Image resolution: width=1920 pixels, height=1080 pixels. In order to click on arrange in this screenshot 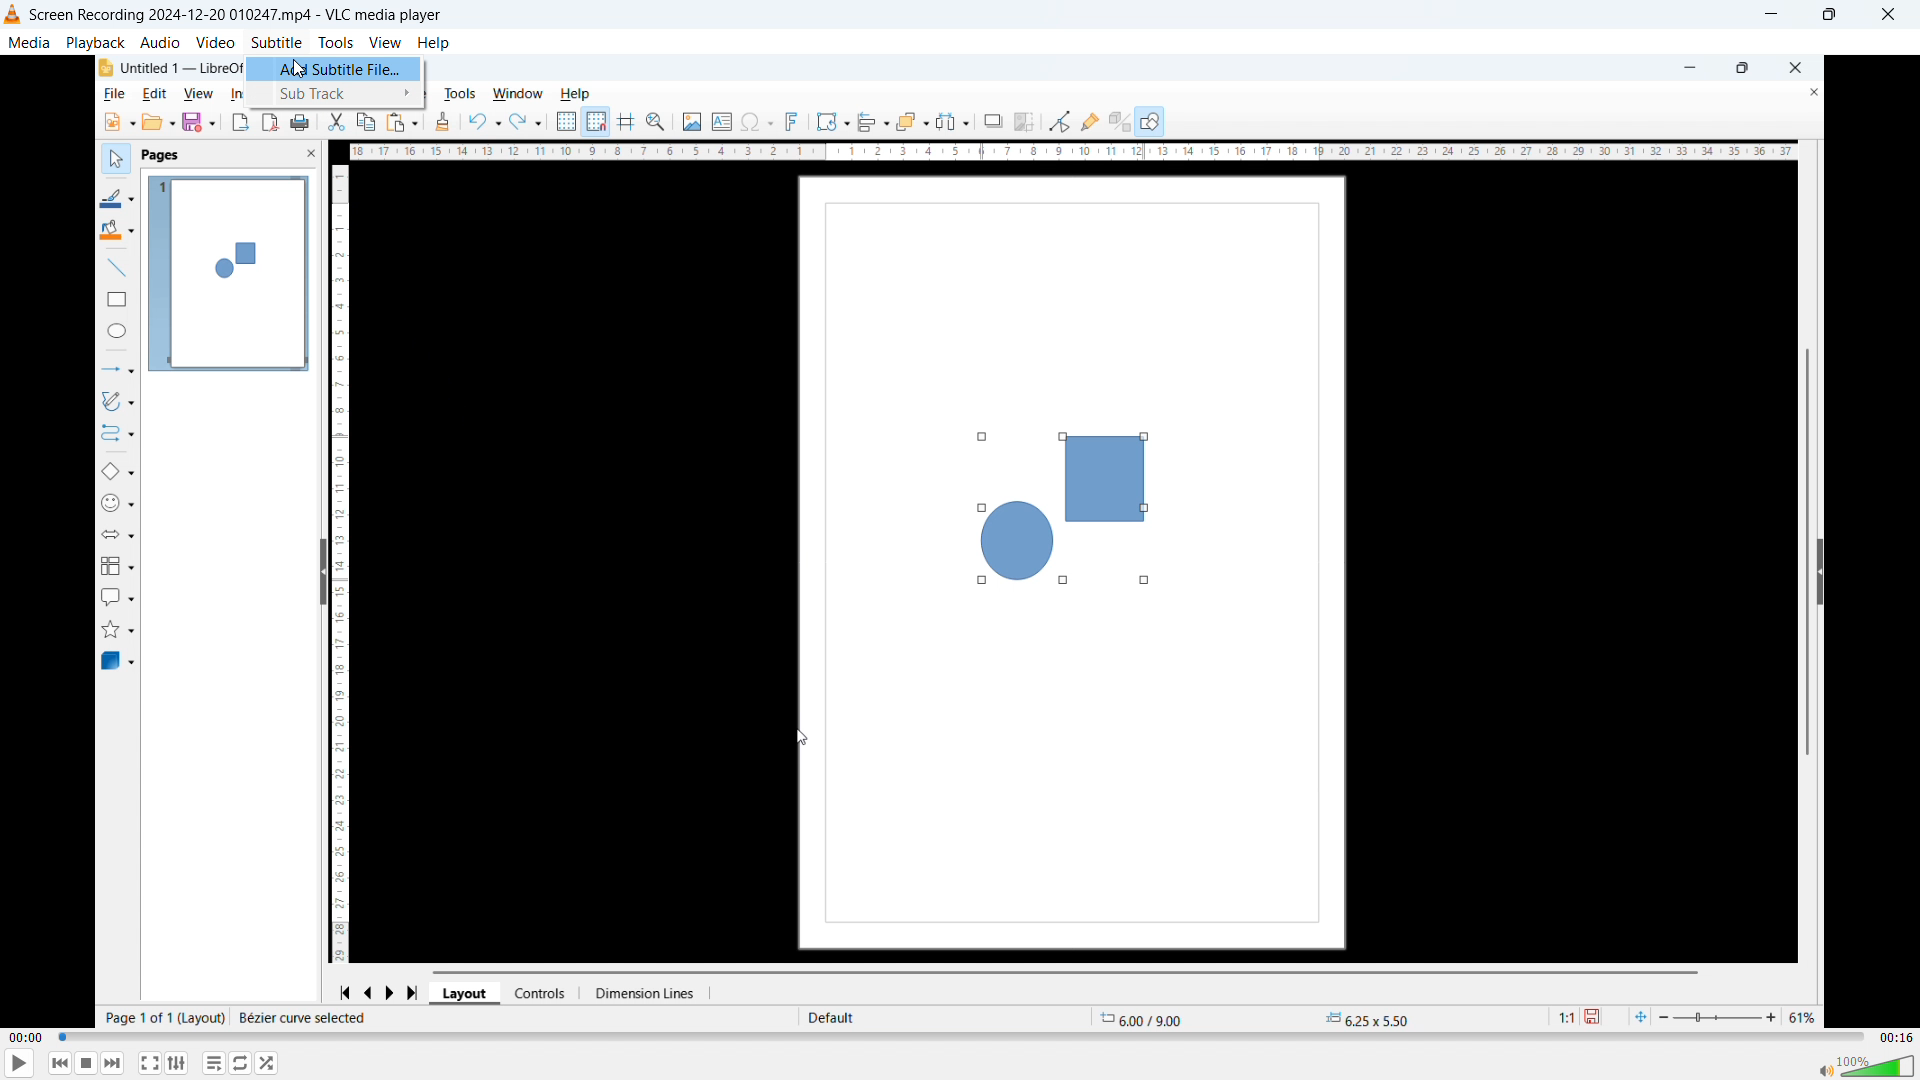, I will do `click(913, 121)`.